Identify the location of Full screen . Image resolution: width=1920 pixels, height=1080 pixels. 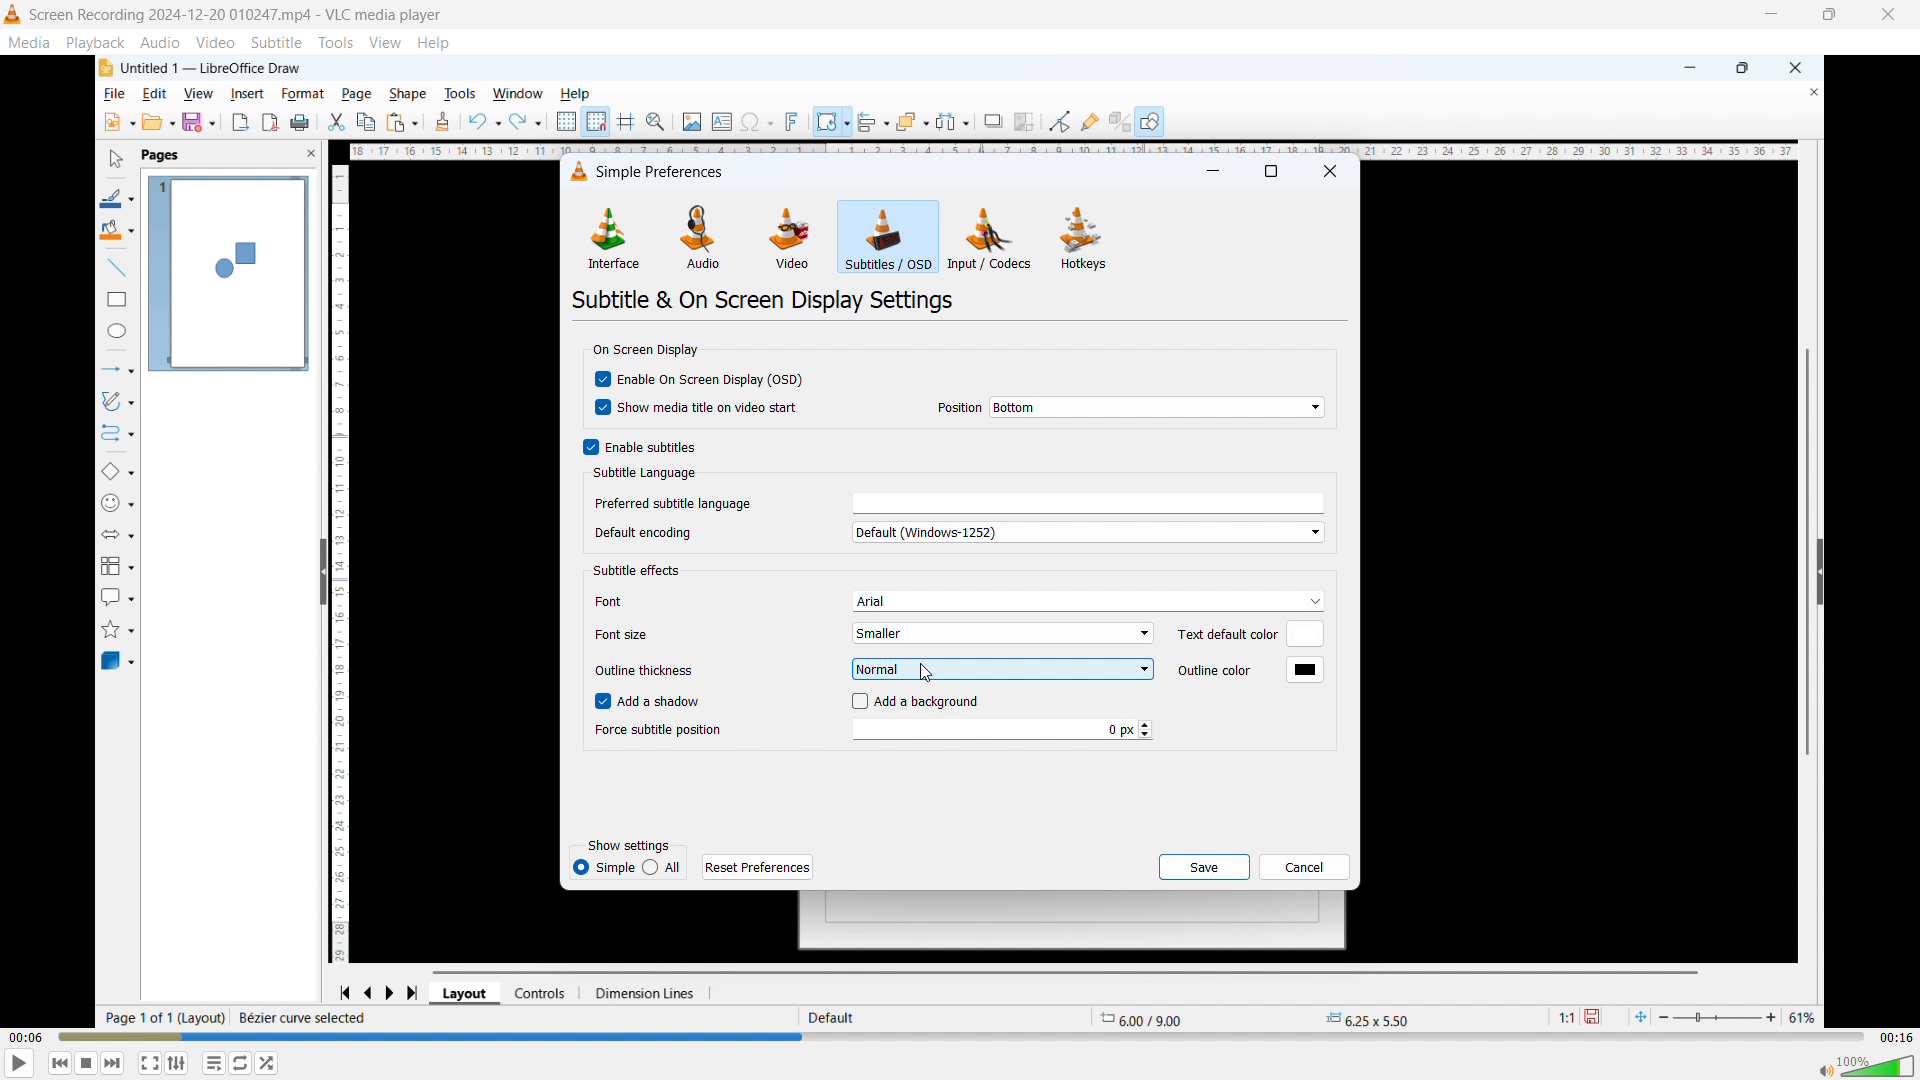
(150, 1063).